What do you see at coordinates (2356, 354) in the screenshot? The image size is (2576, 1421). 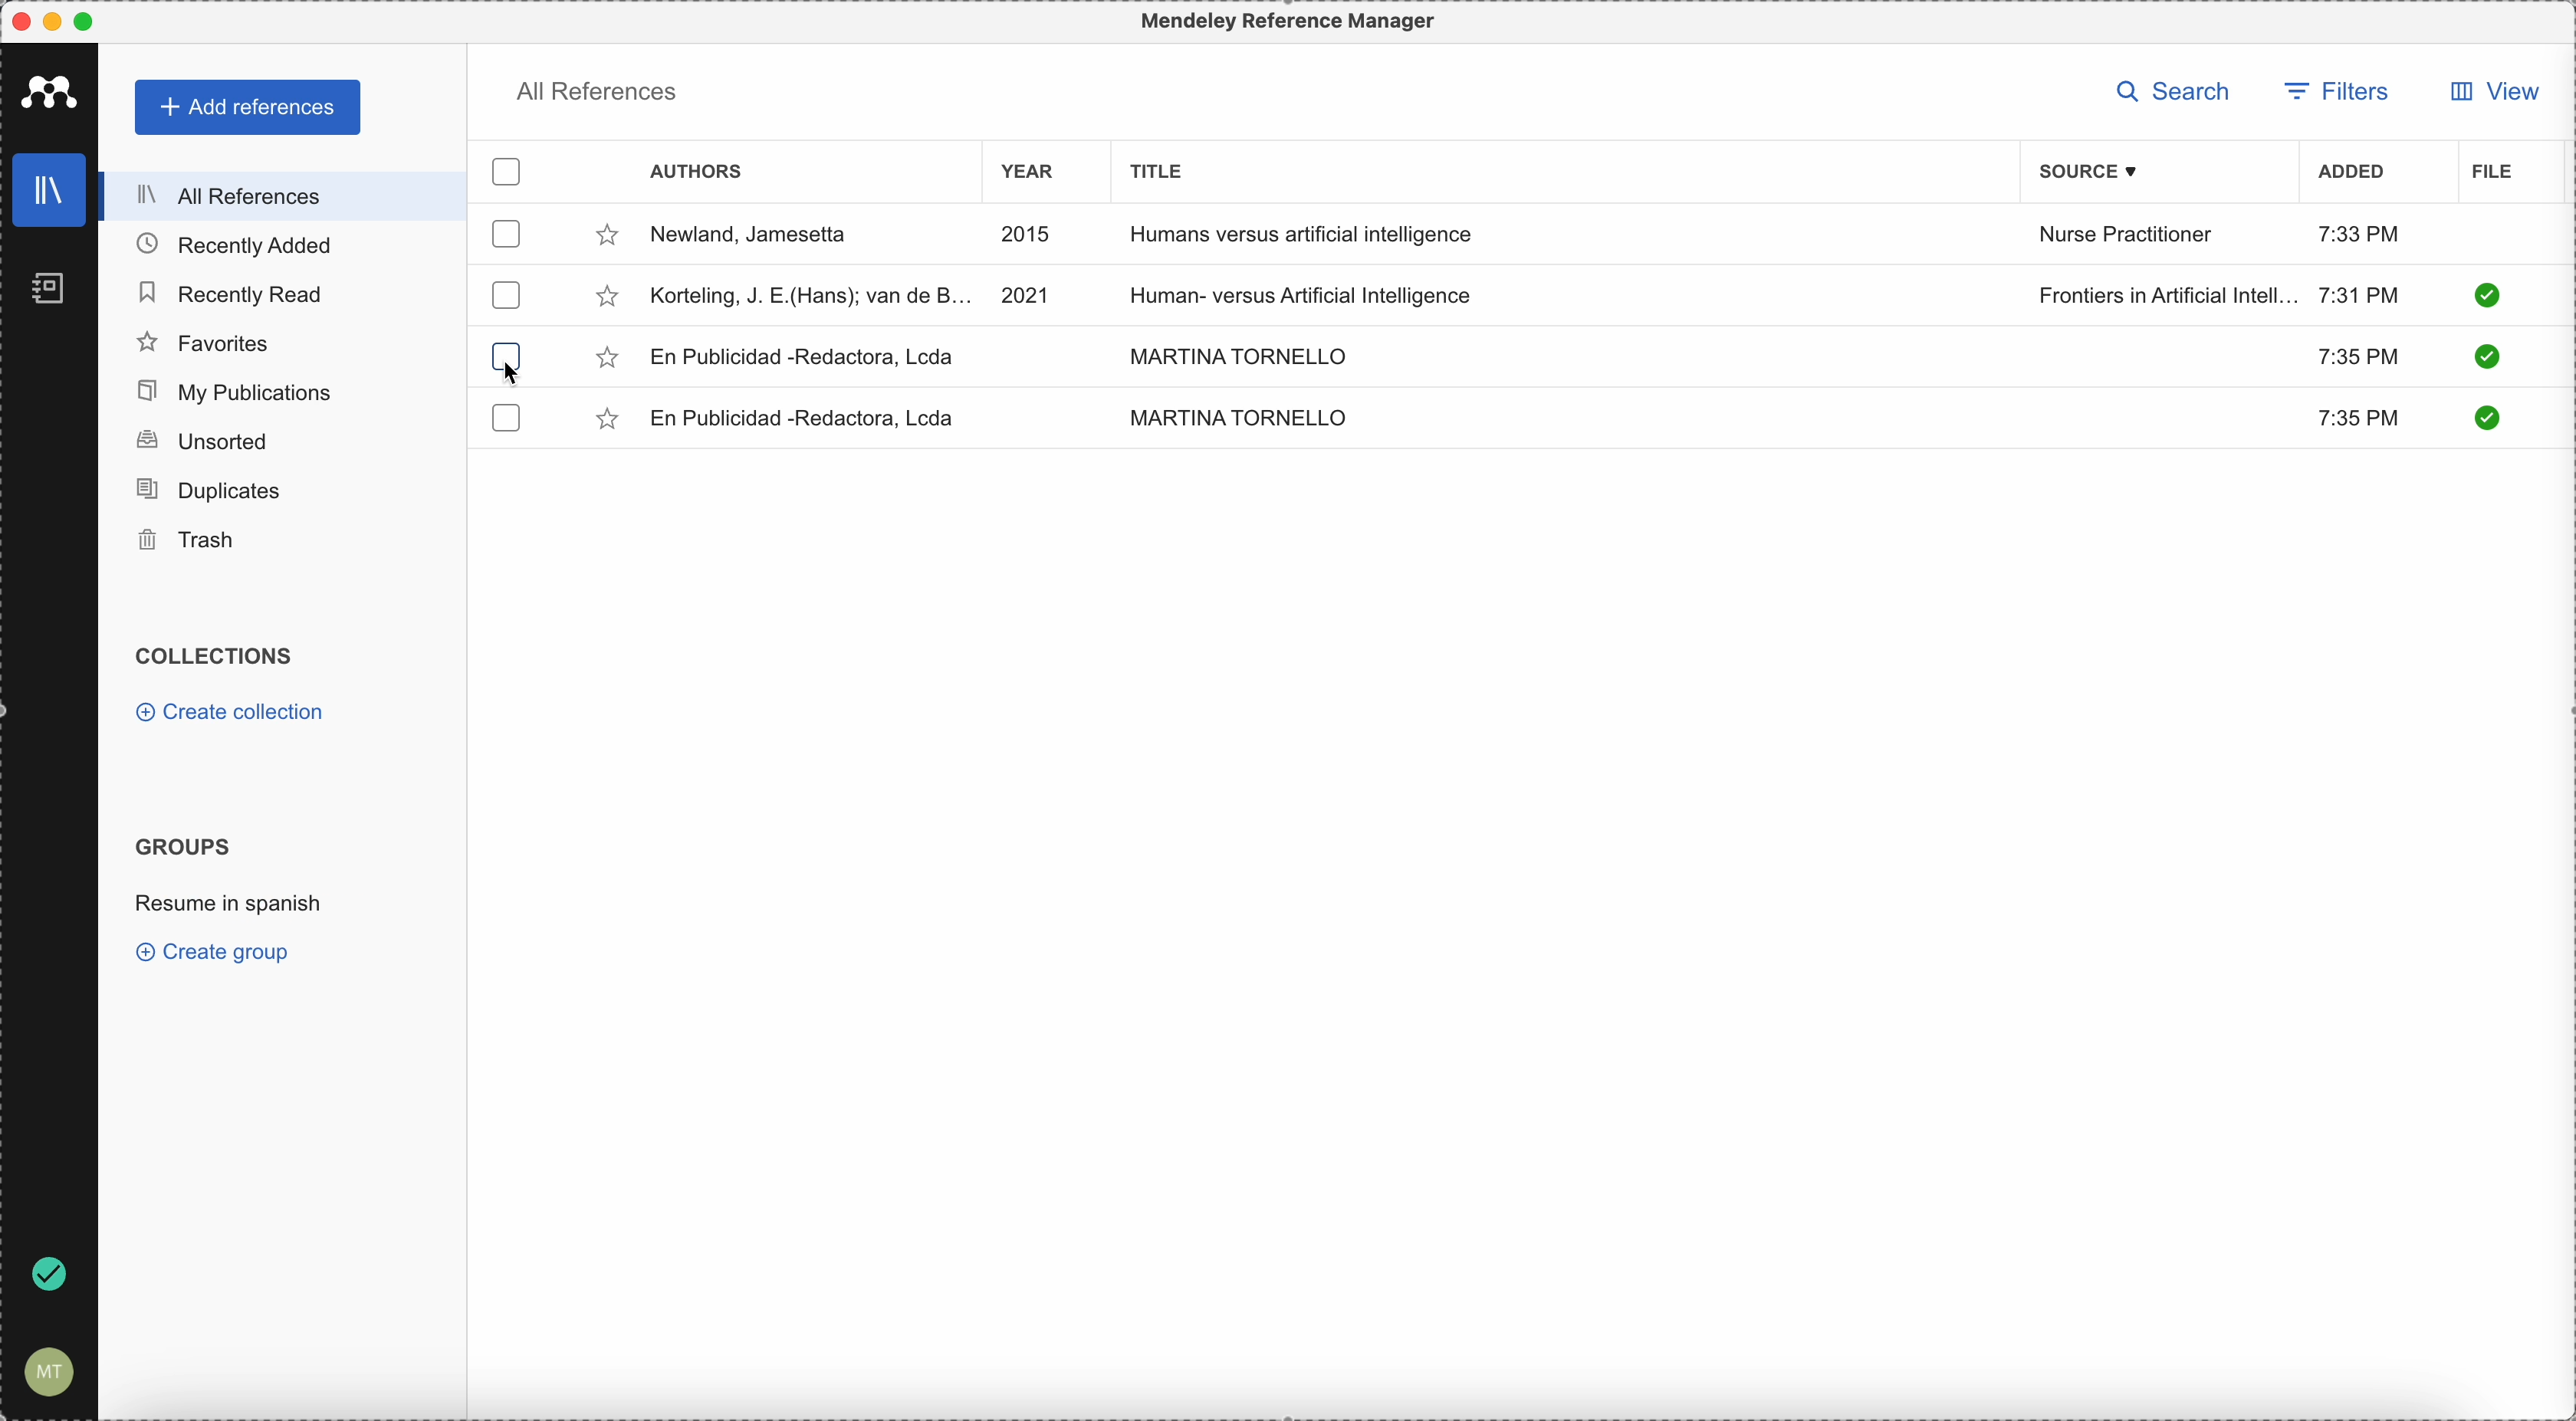 I see `7:35 PM` at bounding box center [2356, 354].